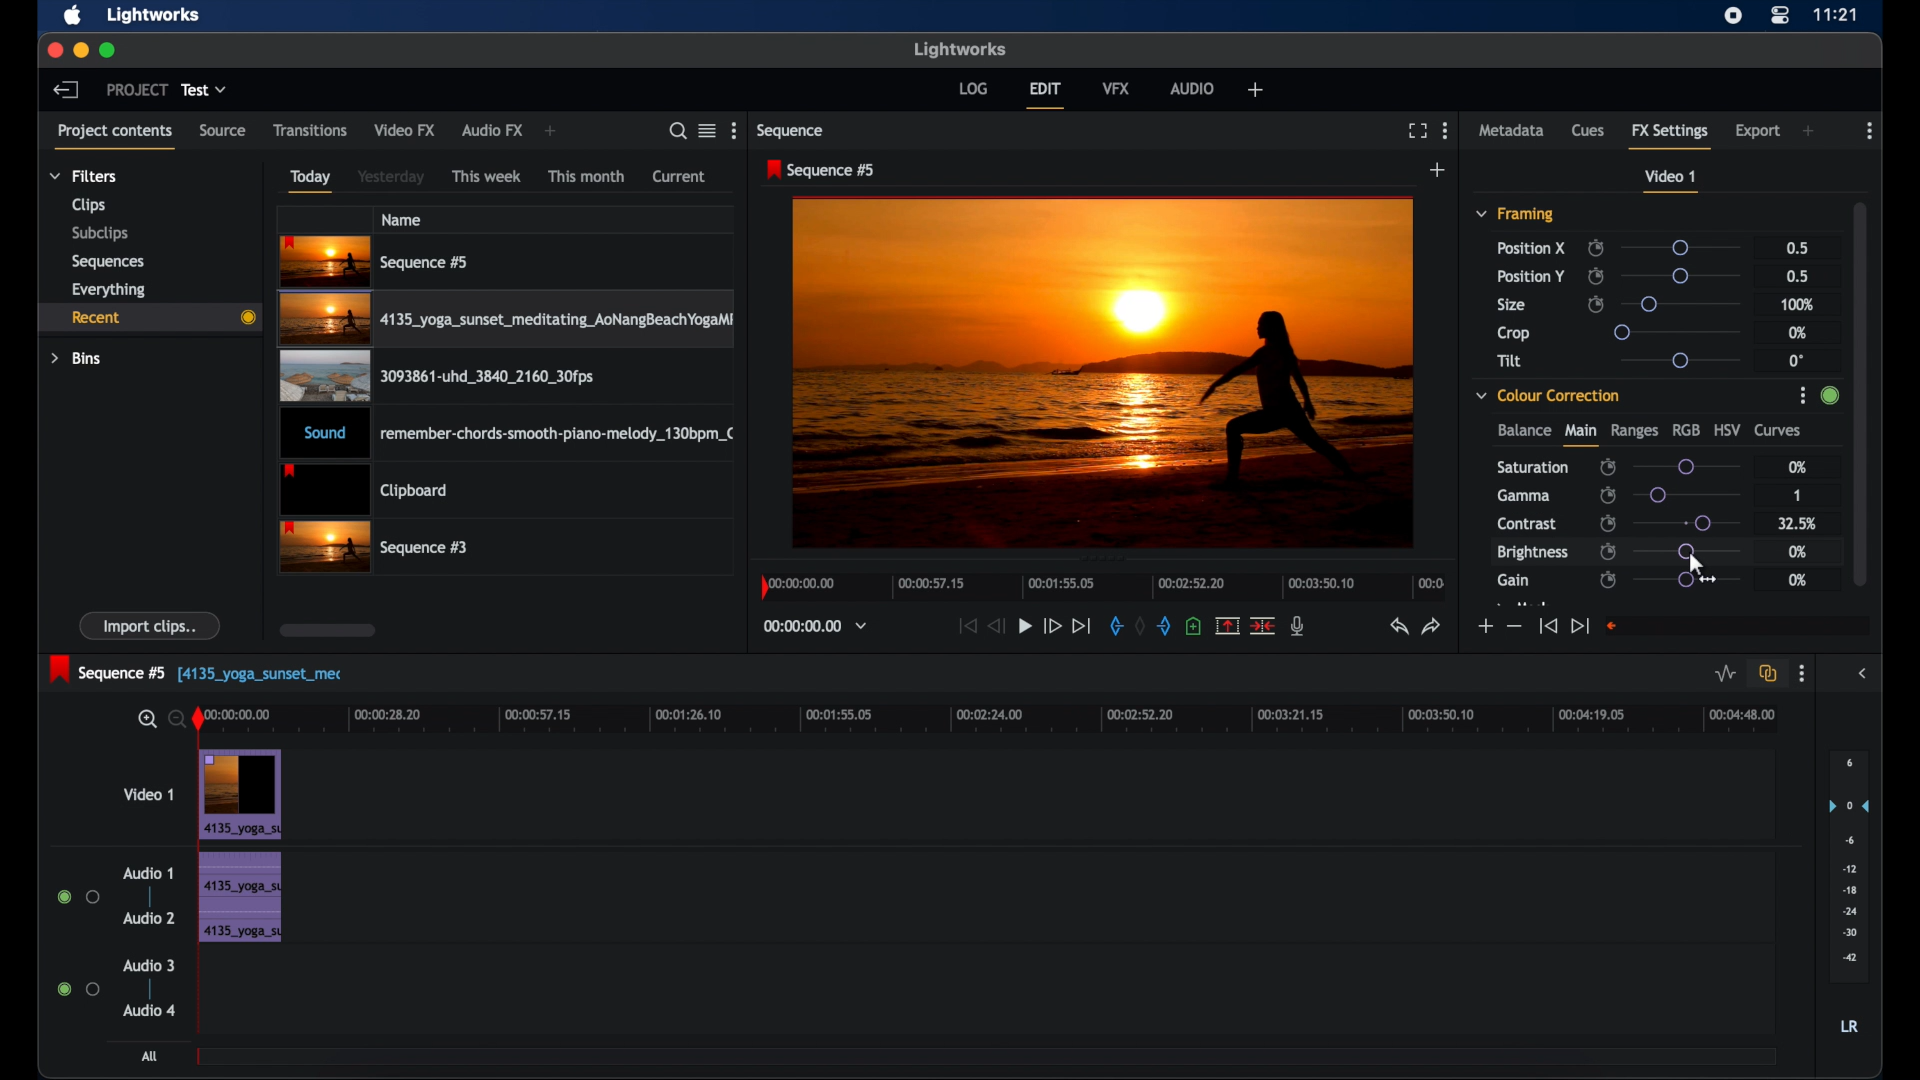  What do you see at coordinates (816, 626) in the screenshot?
I see `timecodesand reels` at bounding box center [816, 626].